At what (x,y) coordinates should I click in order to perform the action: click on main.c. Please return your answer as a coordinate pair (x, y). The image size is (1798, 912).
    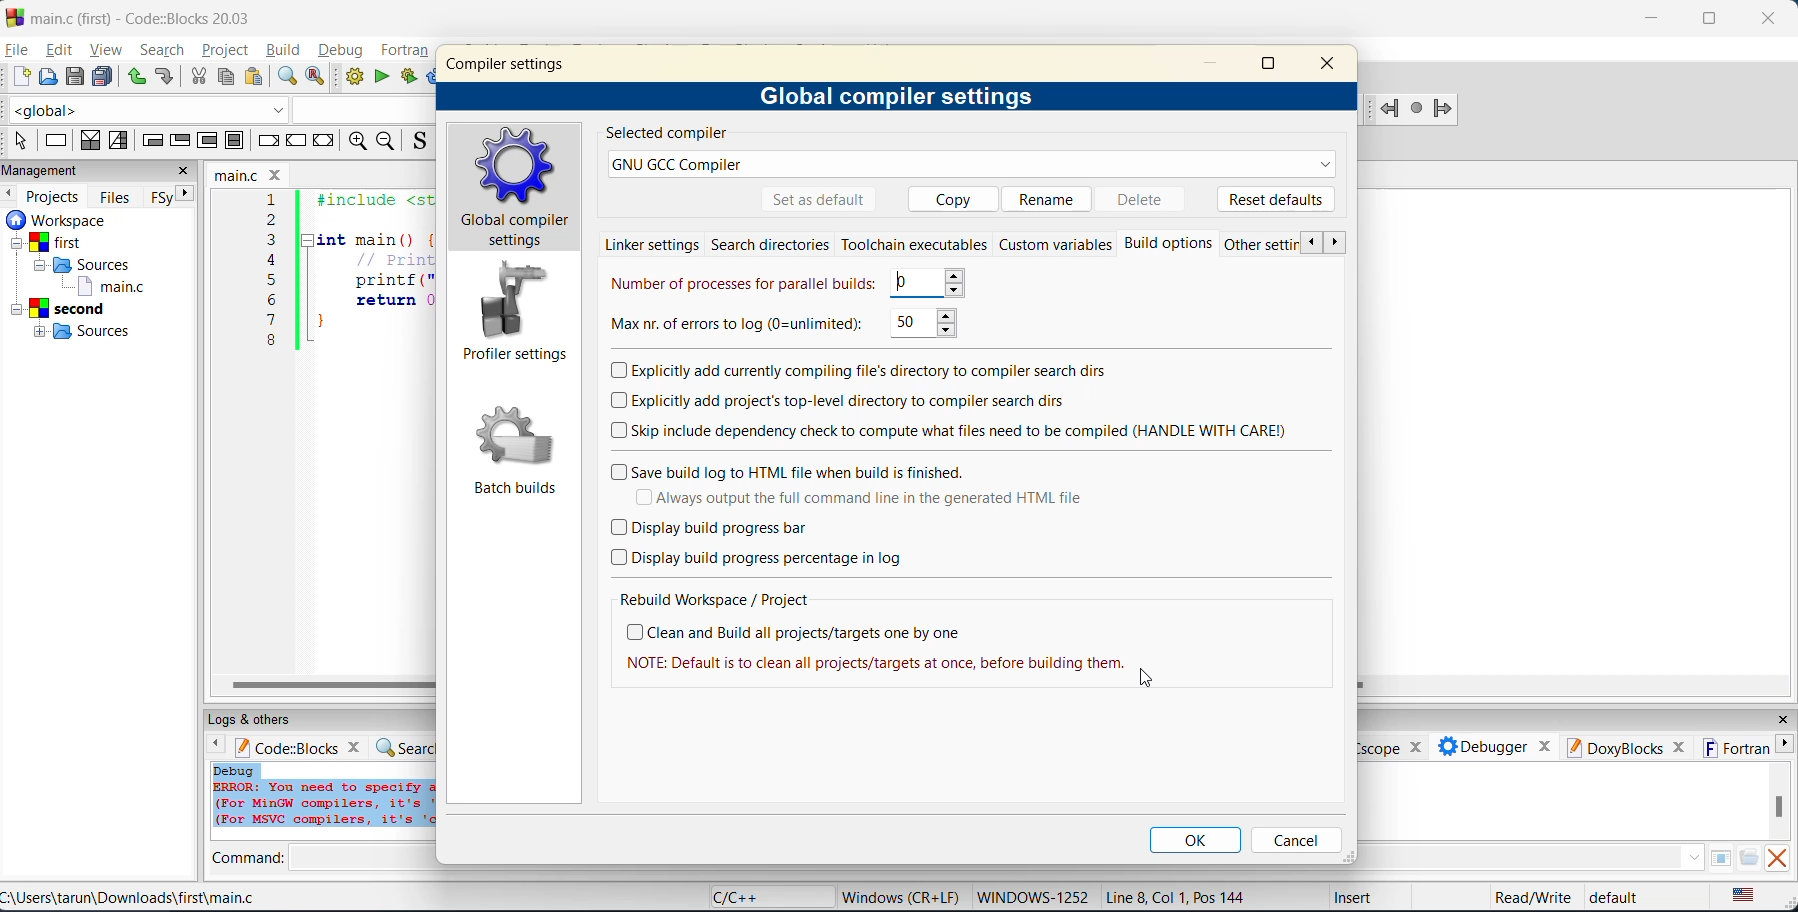
    Looking at the image, I should click on (251, 173).